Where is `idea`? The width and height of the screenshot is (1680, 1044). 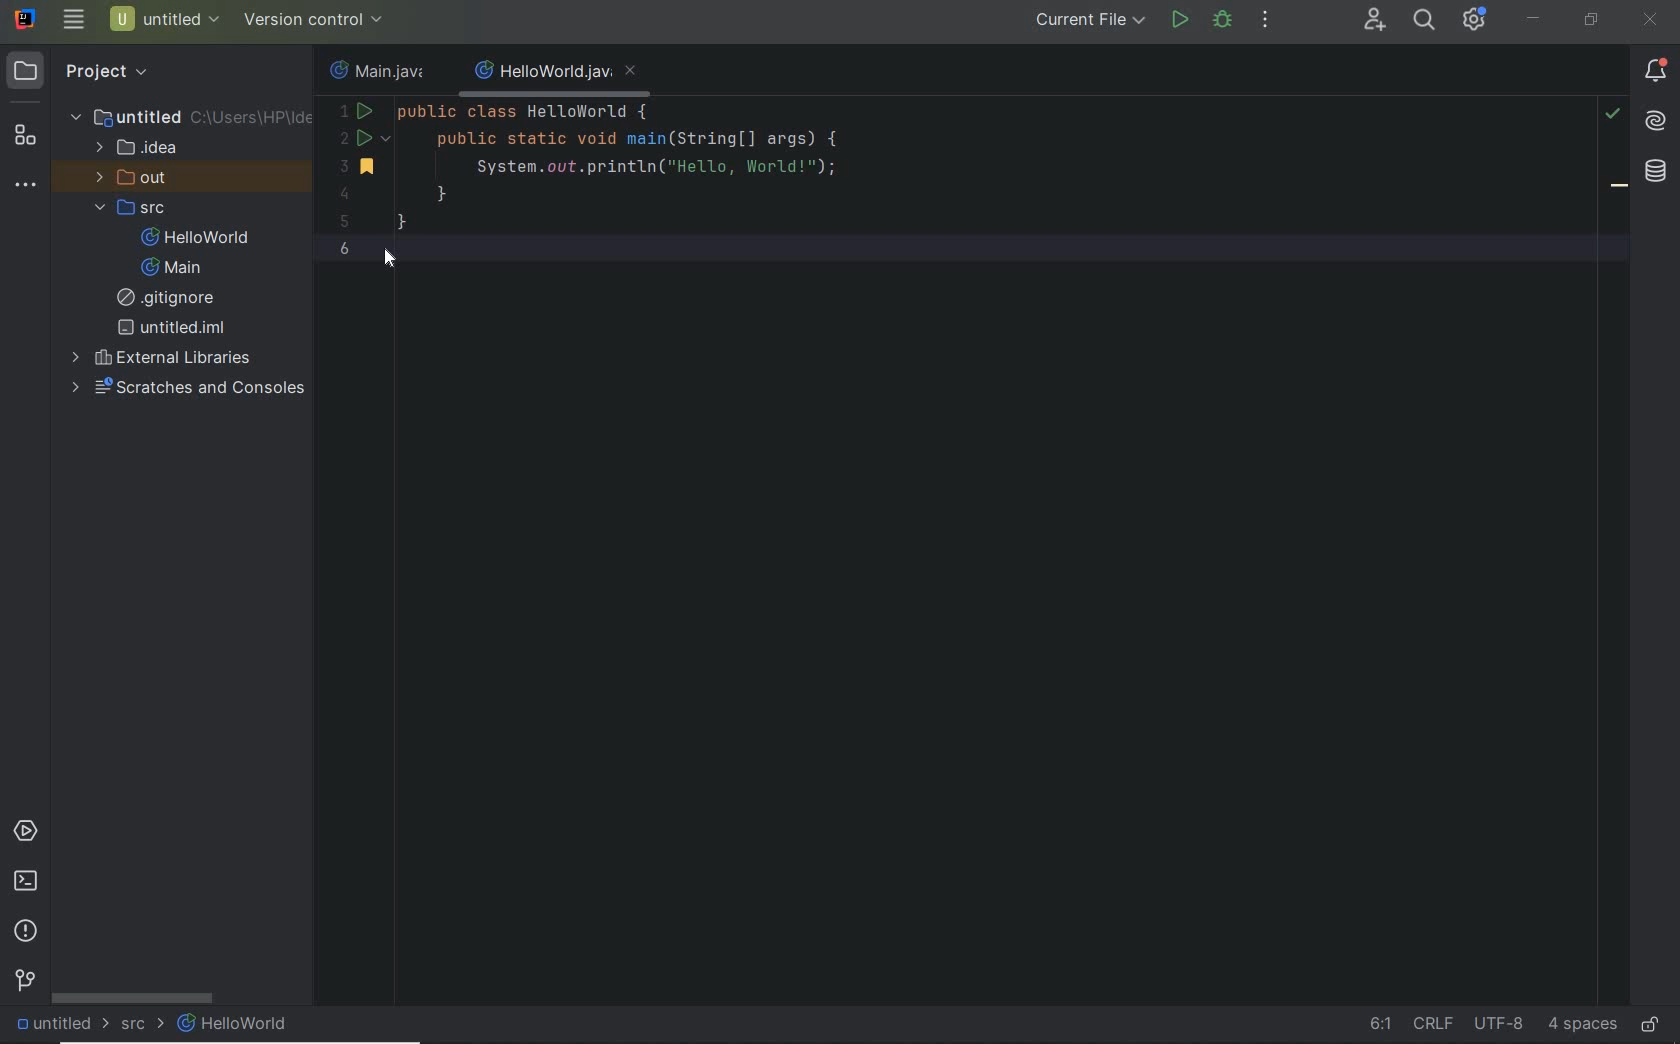
idea is located at coordinates (140, 146).